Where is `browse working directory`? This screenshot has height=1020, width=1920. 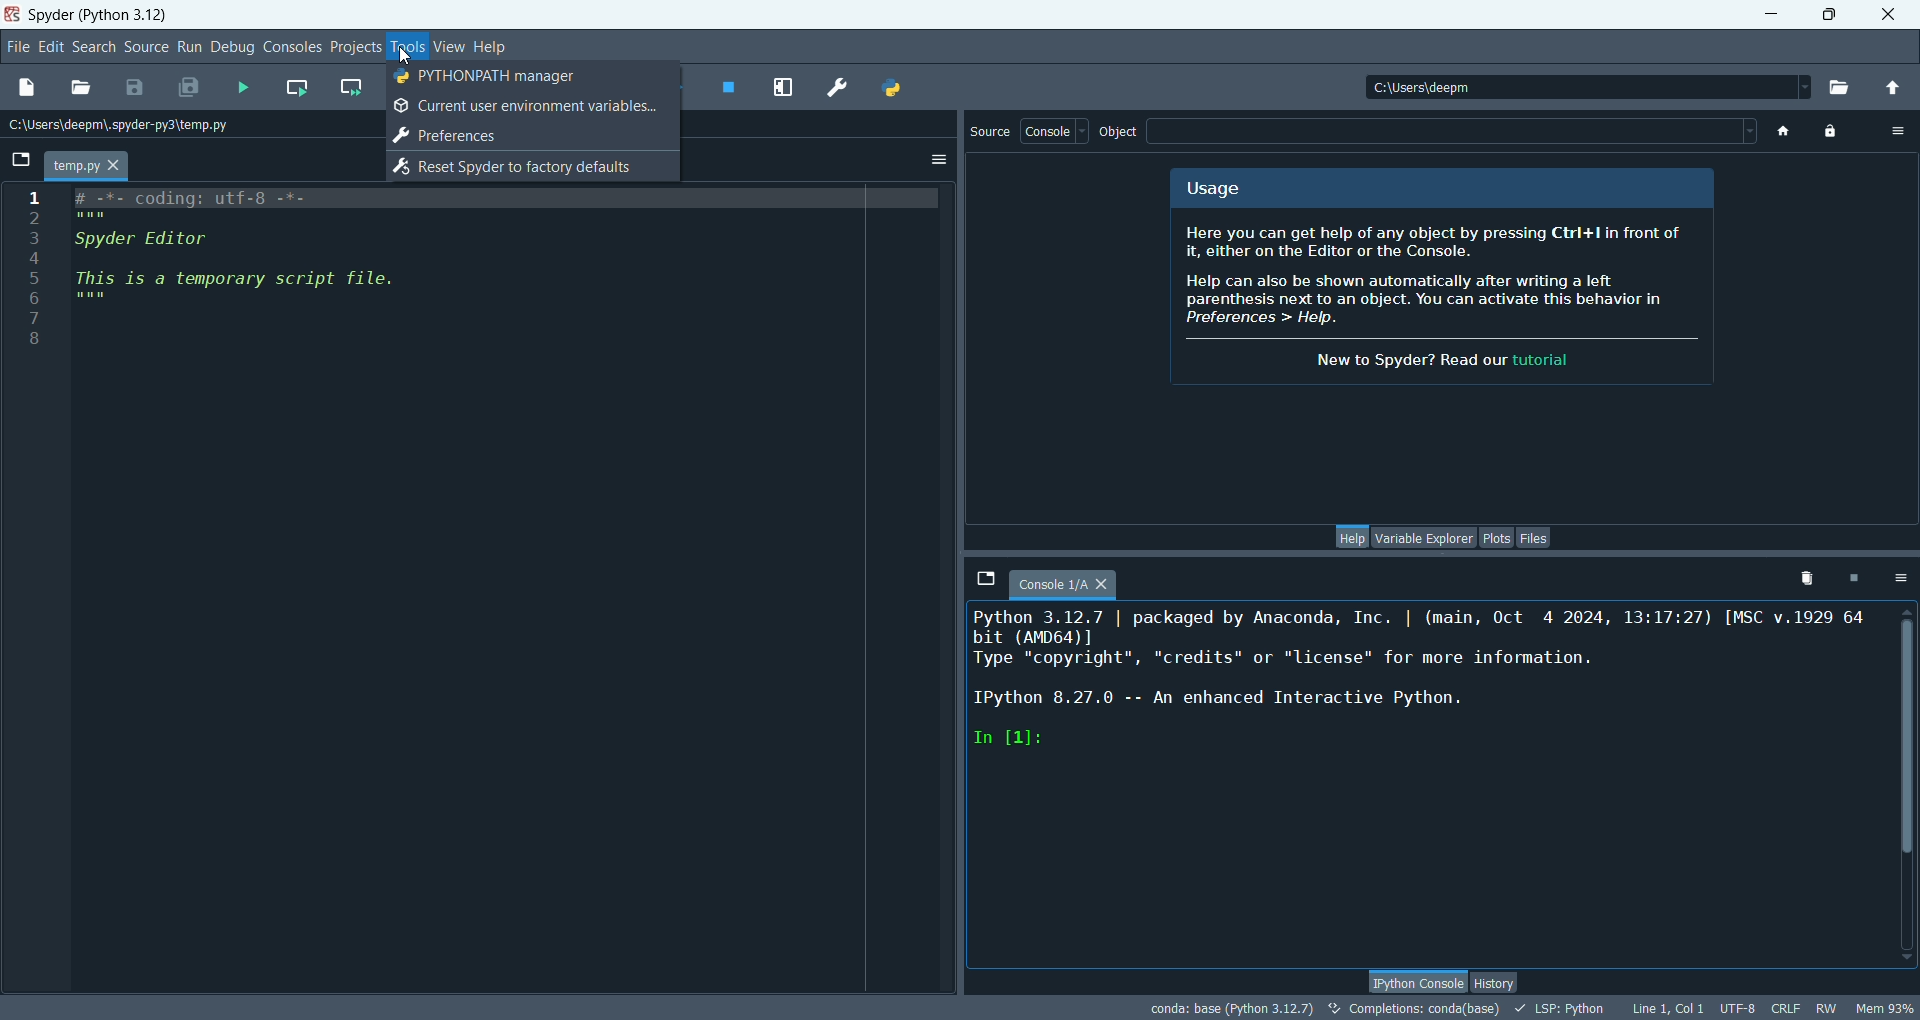
browse working directory is located at coordinates (1844, 85).